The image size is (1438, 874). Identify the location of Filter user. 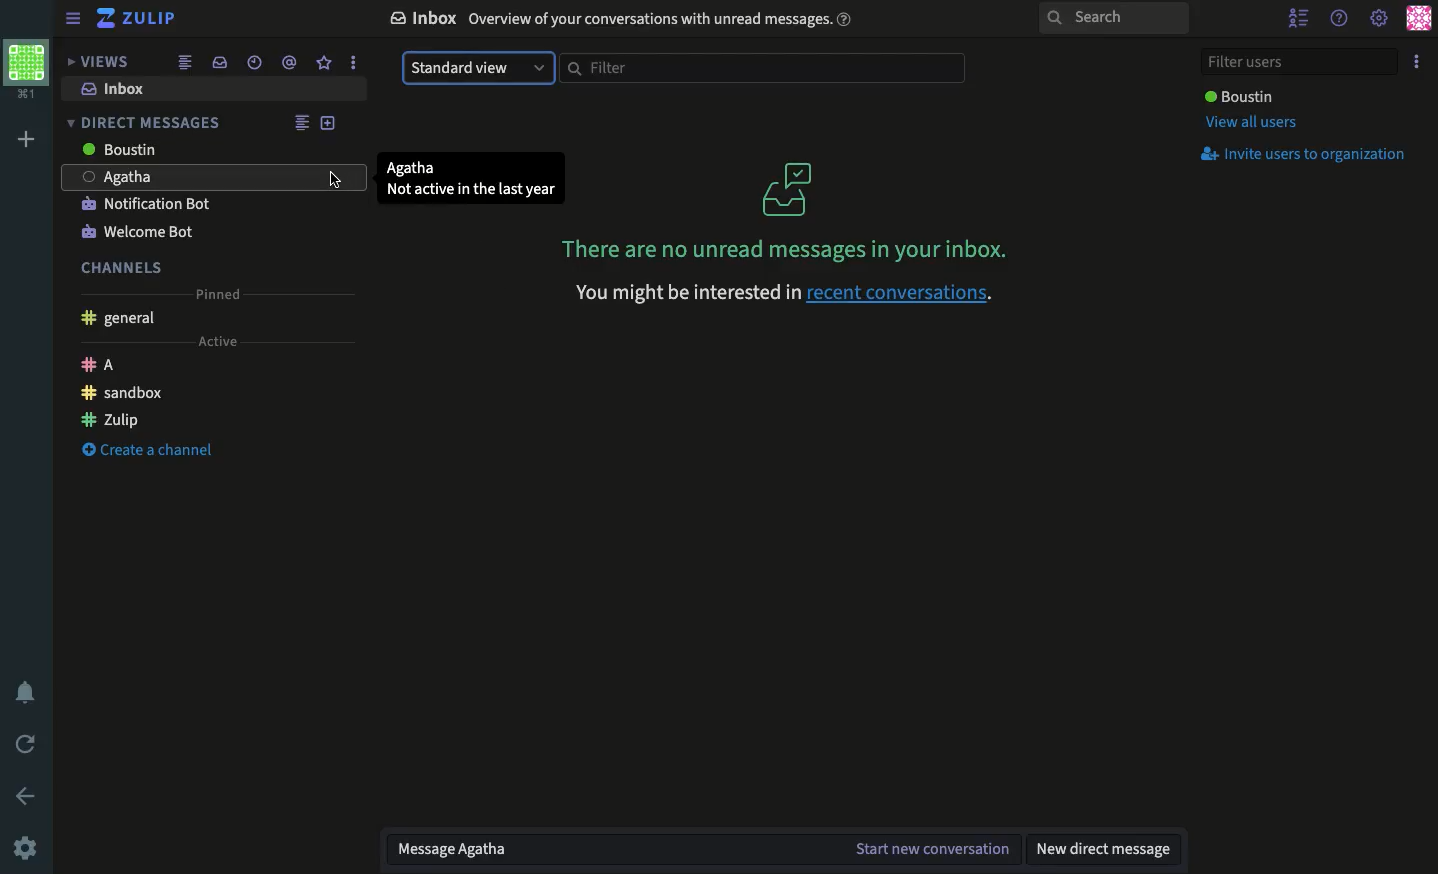
(1303, 62).